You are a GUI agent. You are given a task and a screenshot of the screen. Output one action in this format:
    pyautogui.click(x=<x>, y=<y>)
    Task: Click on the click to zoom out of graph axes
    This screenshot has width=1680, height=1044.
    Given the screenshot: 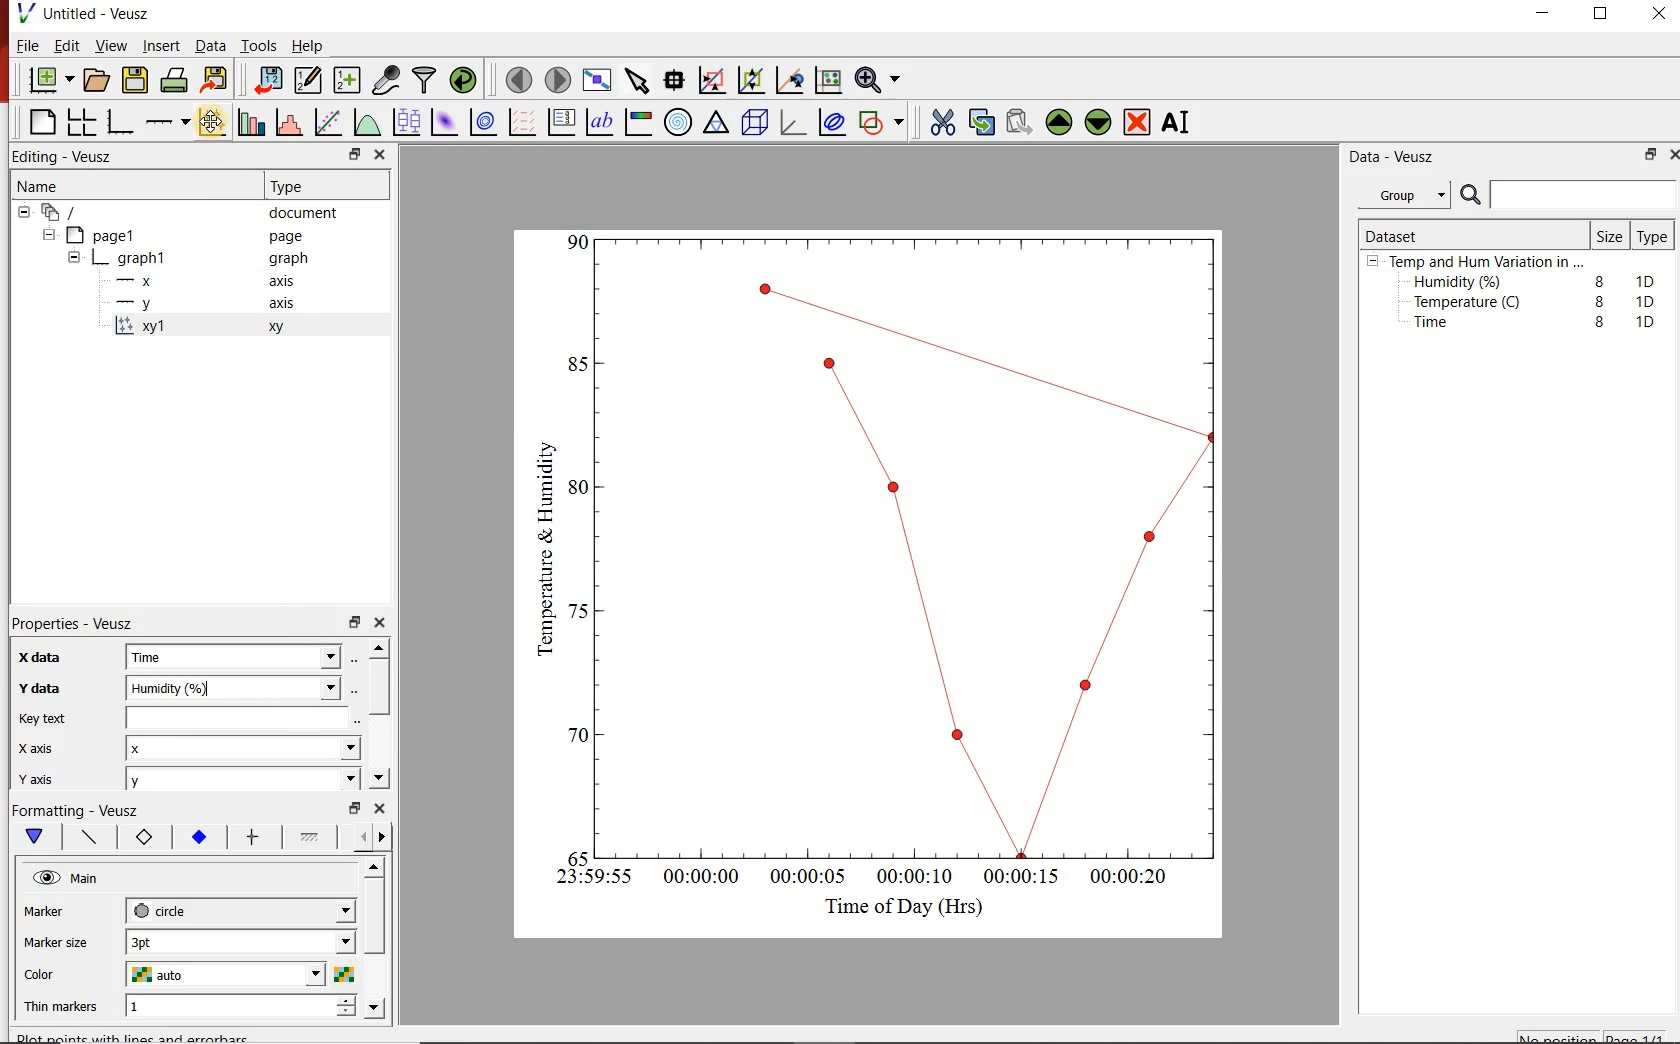 What is the action you would take?
    pyautogui.click(x=752, y=82)
    